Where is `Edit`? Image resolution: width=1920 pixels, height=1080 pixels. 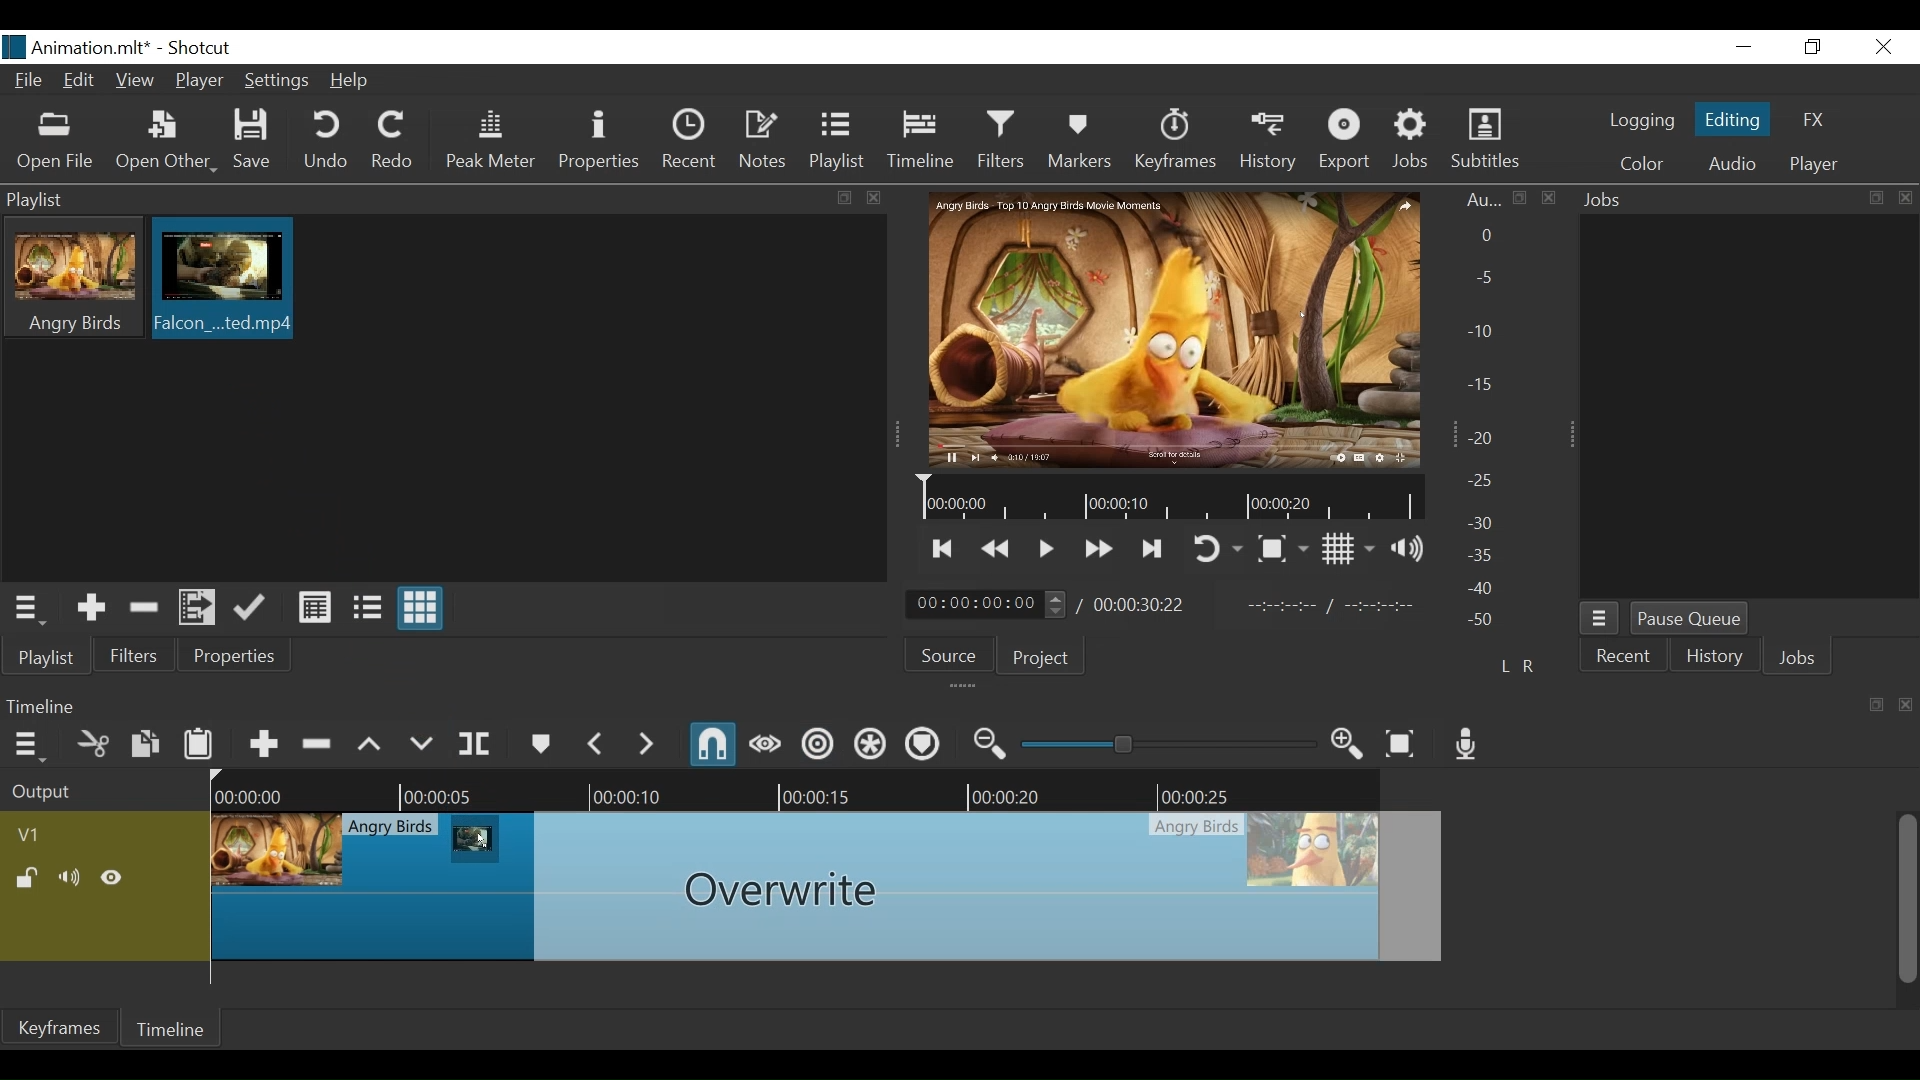 Edit is located at coordinates (80, 80).